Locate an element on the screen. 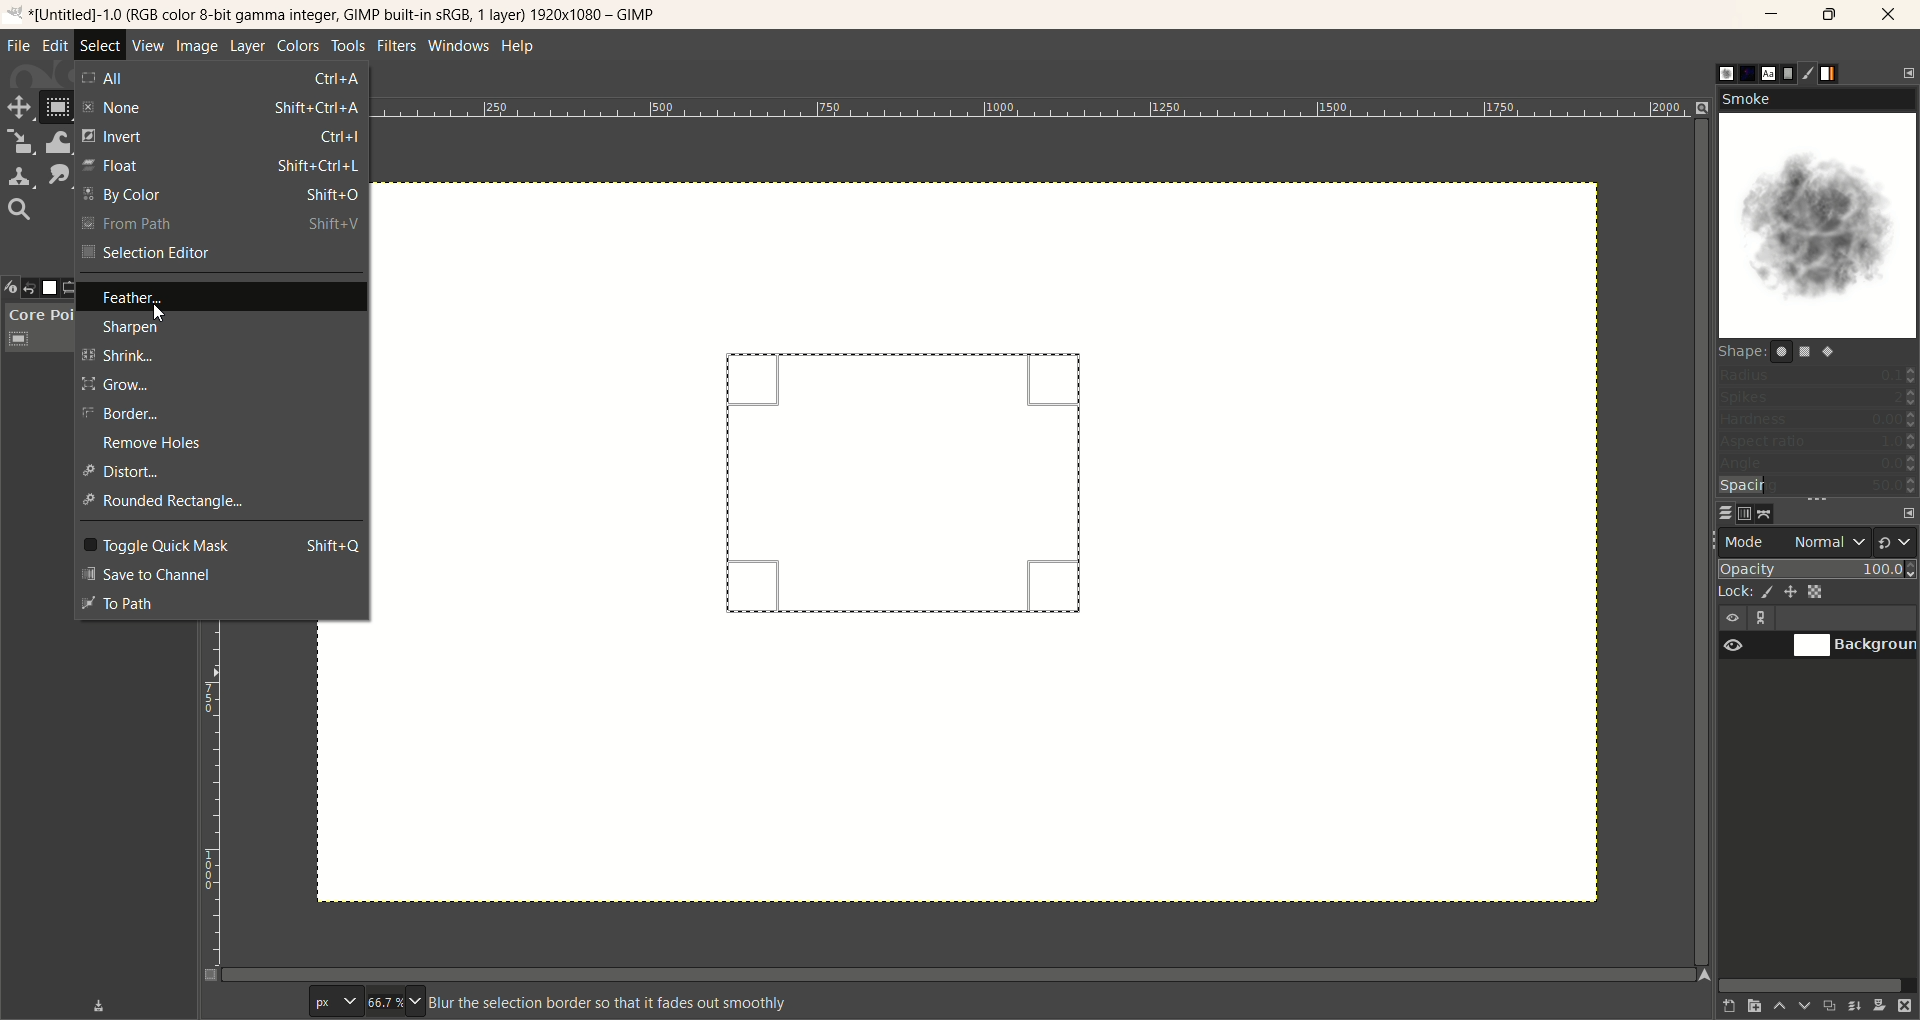  scale bar is located at coordinates (1041, 112).